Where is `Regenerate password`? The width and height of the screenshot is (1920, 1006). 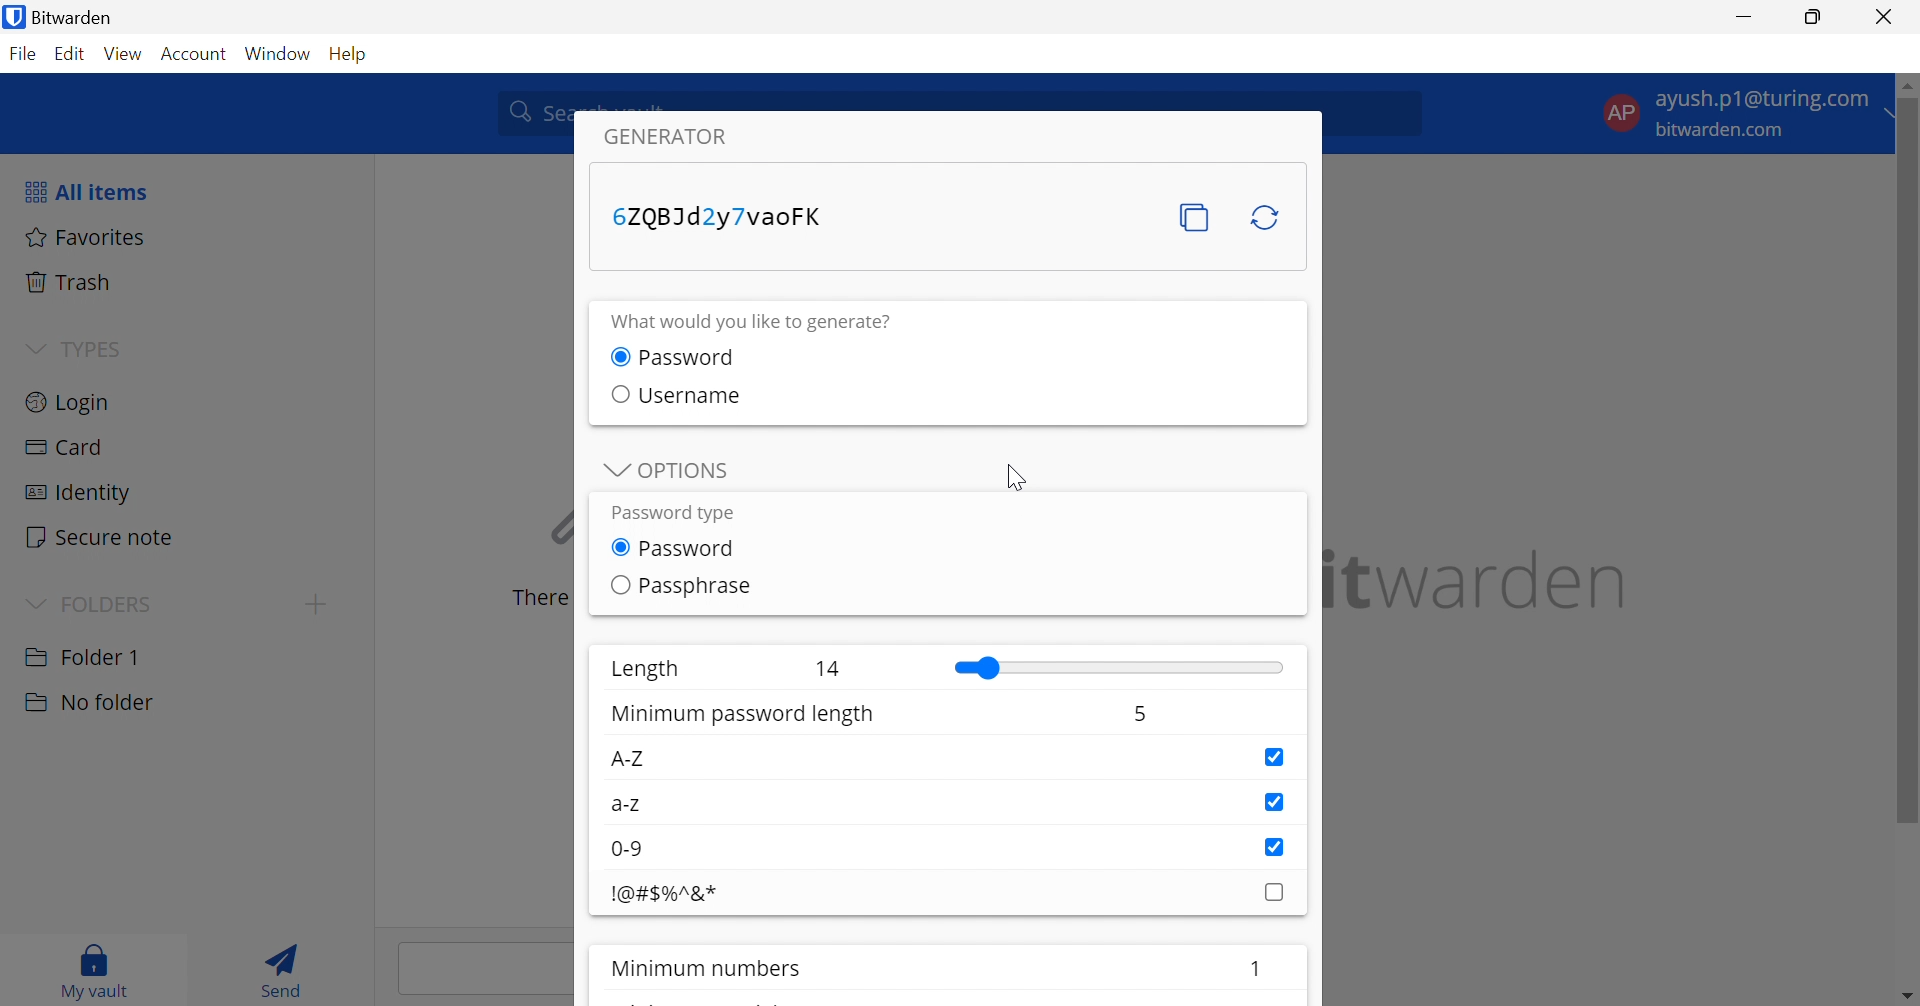
Regenerate password is located at coordinates (1267, 218).